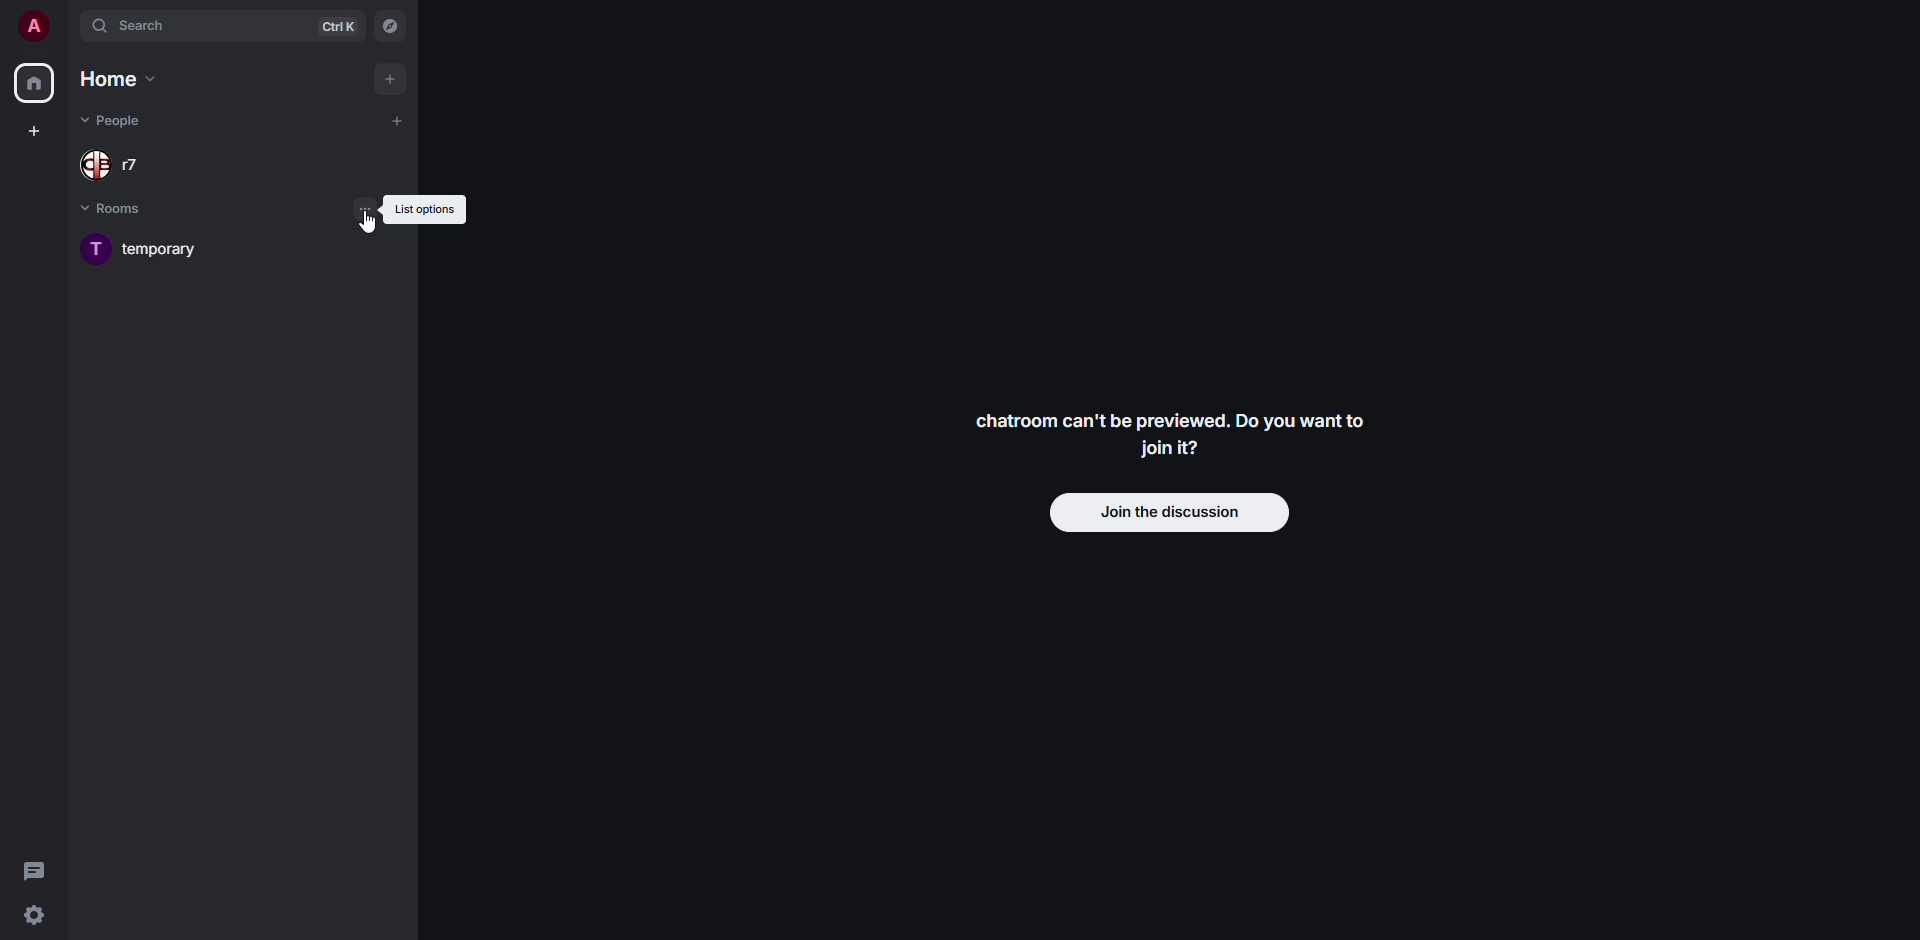 The image size is (1920, 940). Describe the element at coordinates (122, 78) in the screenshot. I see `home` at that location.